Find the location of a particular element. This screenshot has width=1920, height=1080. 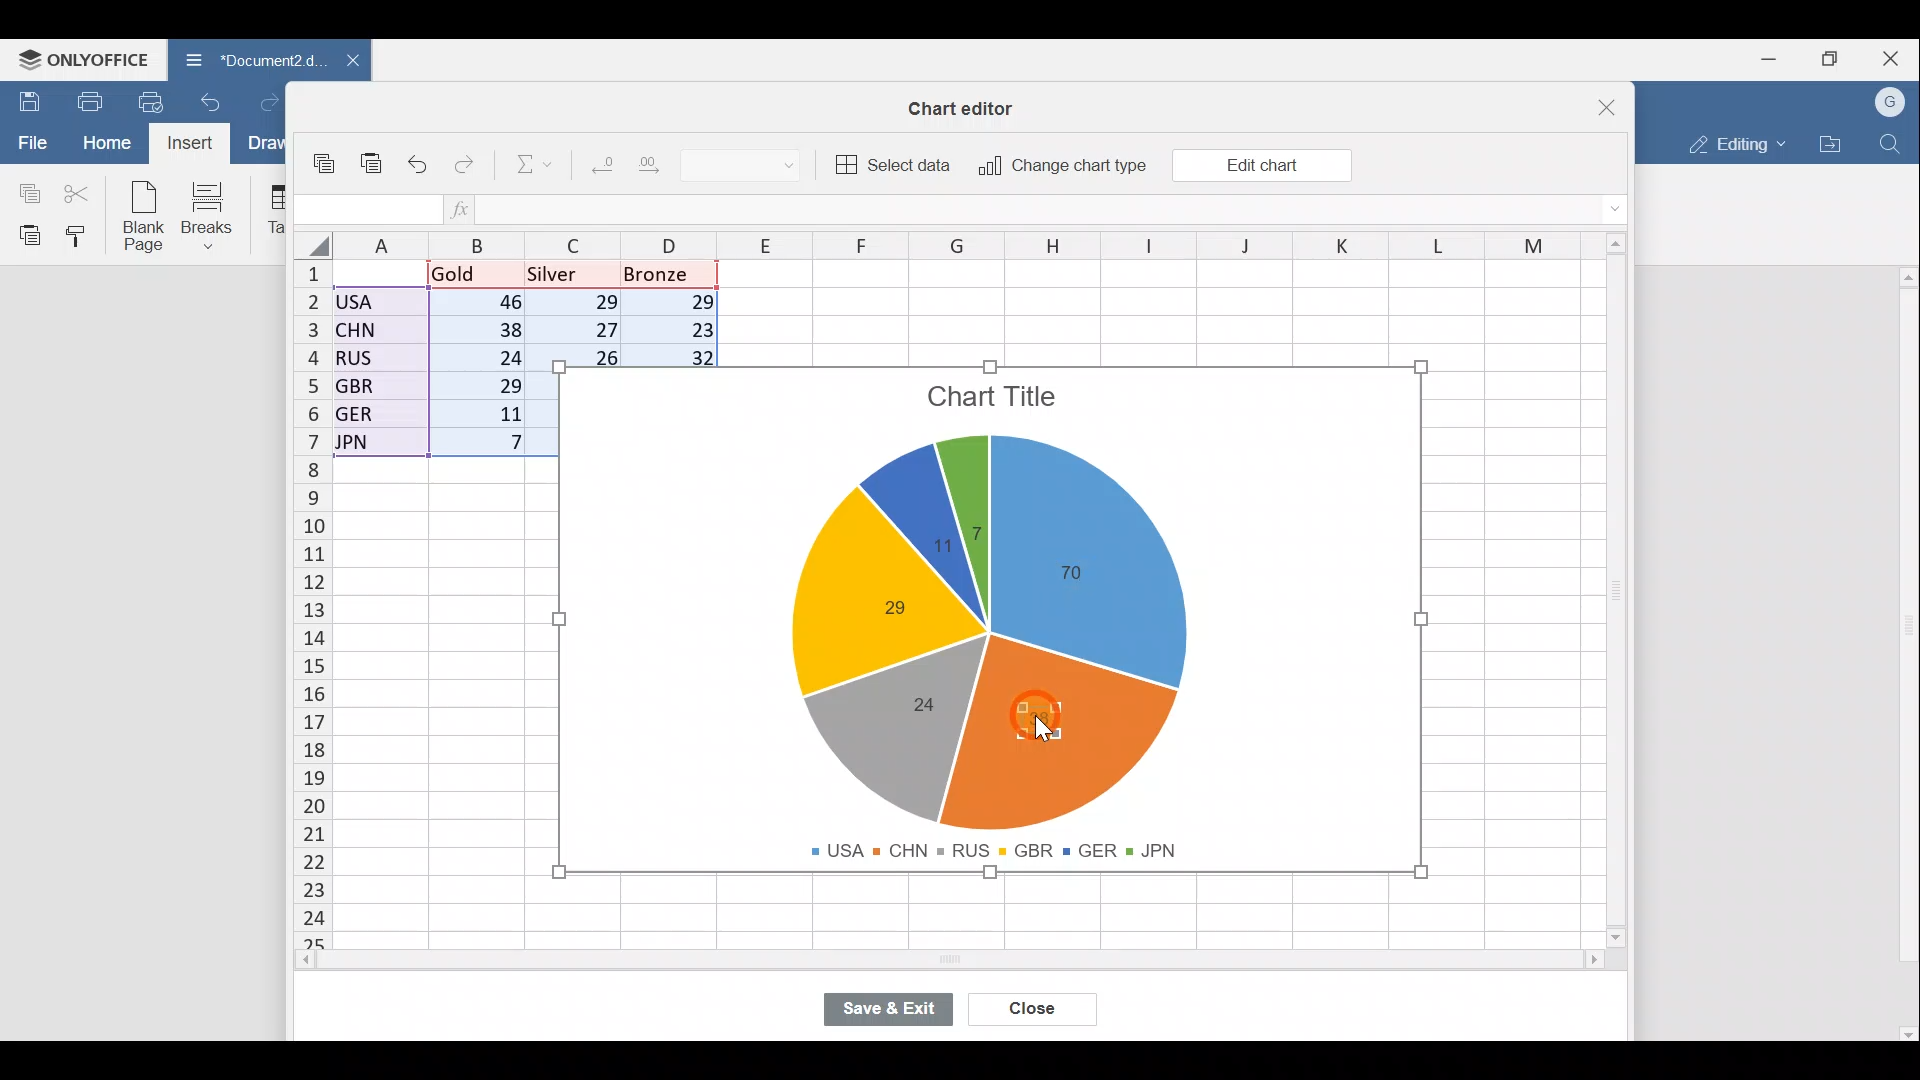

Redo is located at coordinates (466, 169).